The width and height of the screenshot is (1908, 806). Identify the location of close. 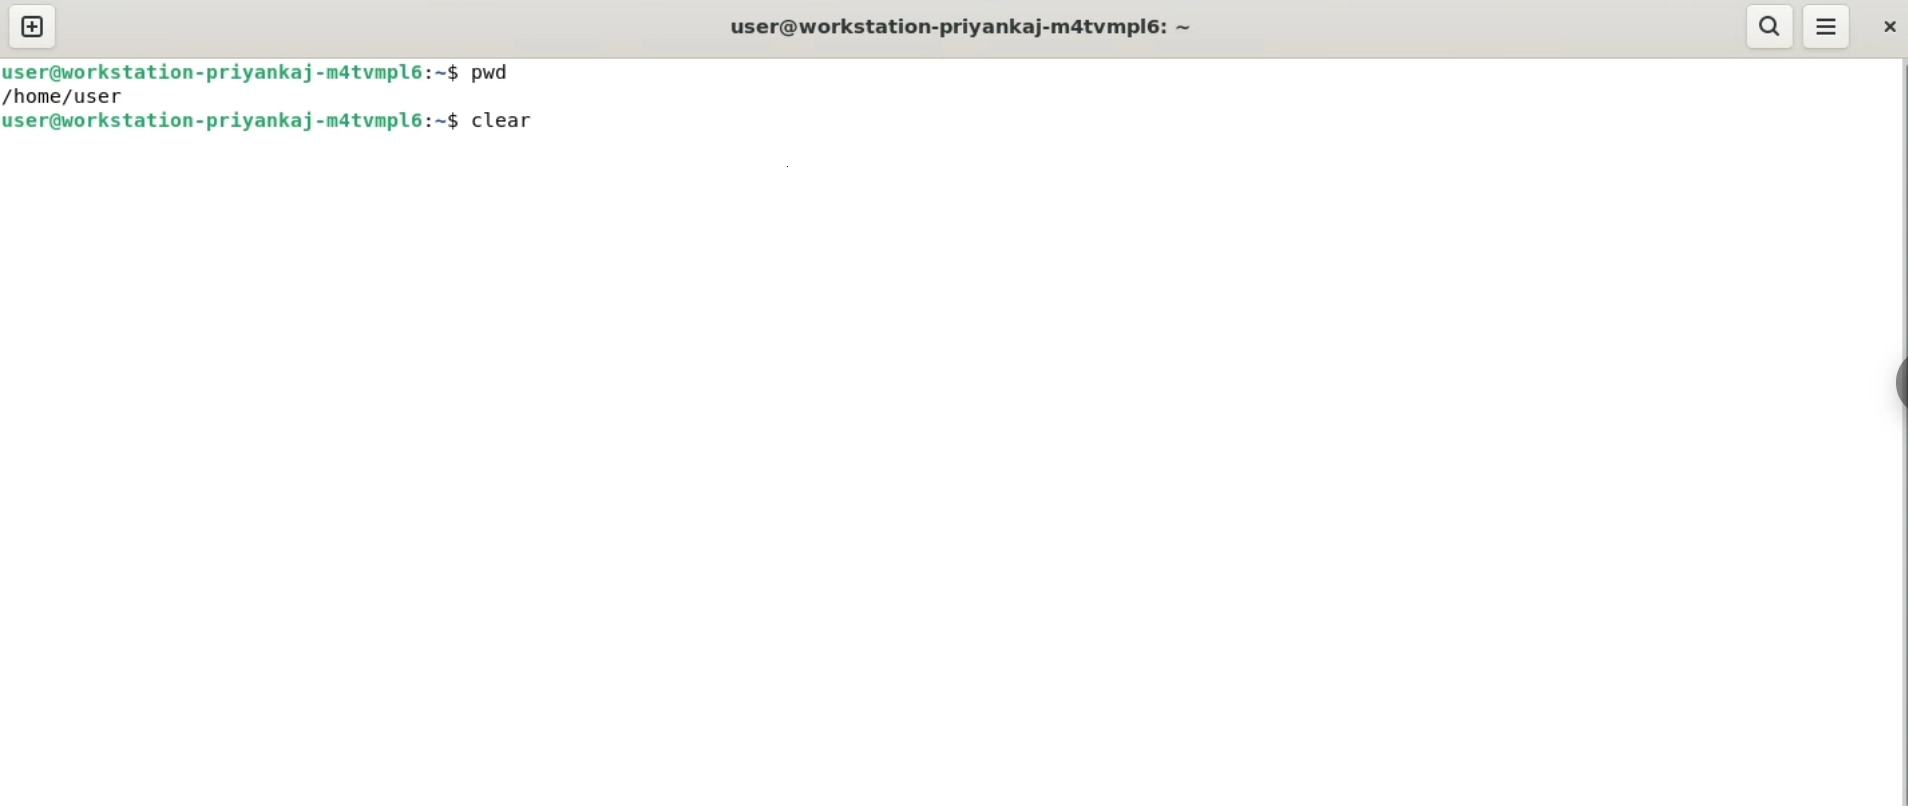
(1890, 31).